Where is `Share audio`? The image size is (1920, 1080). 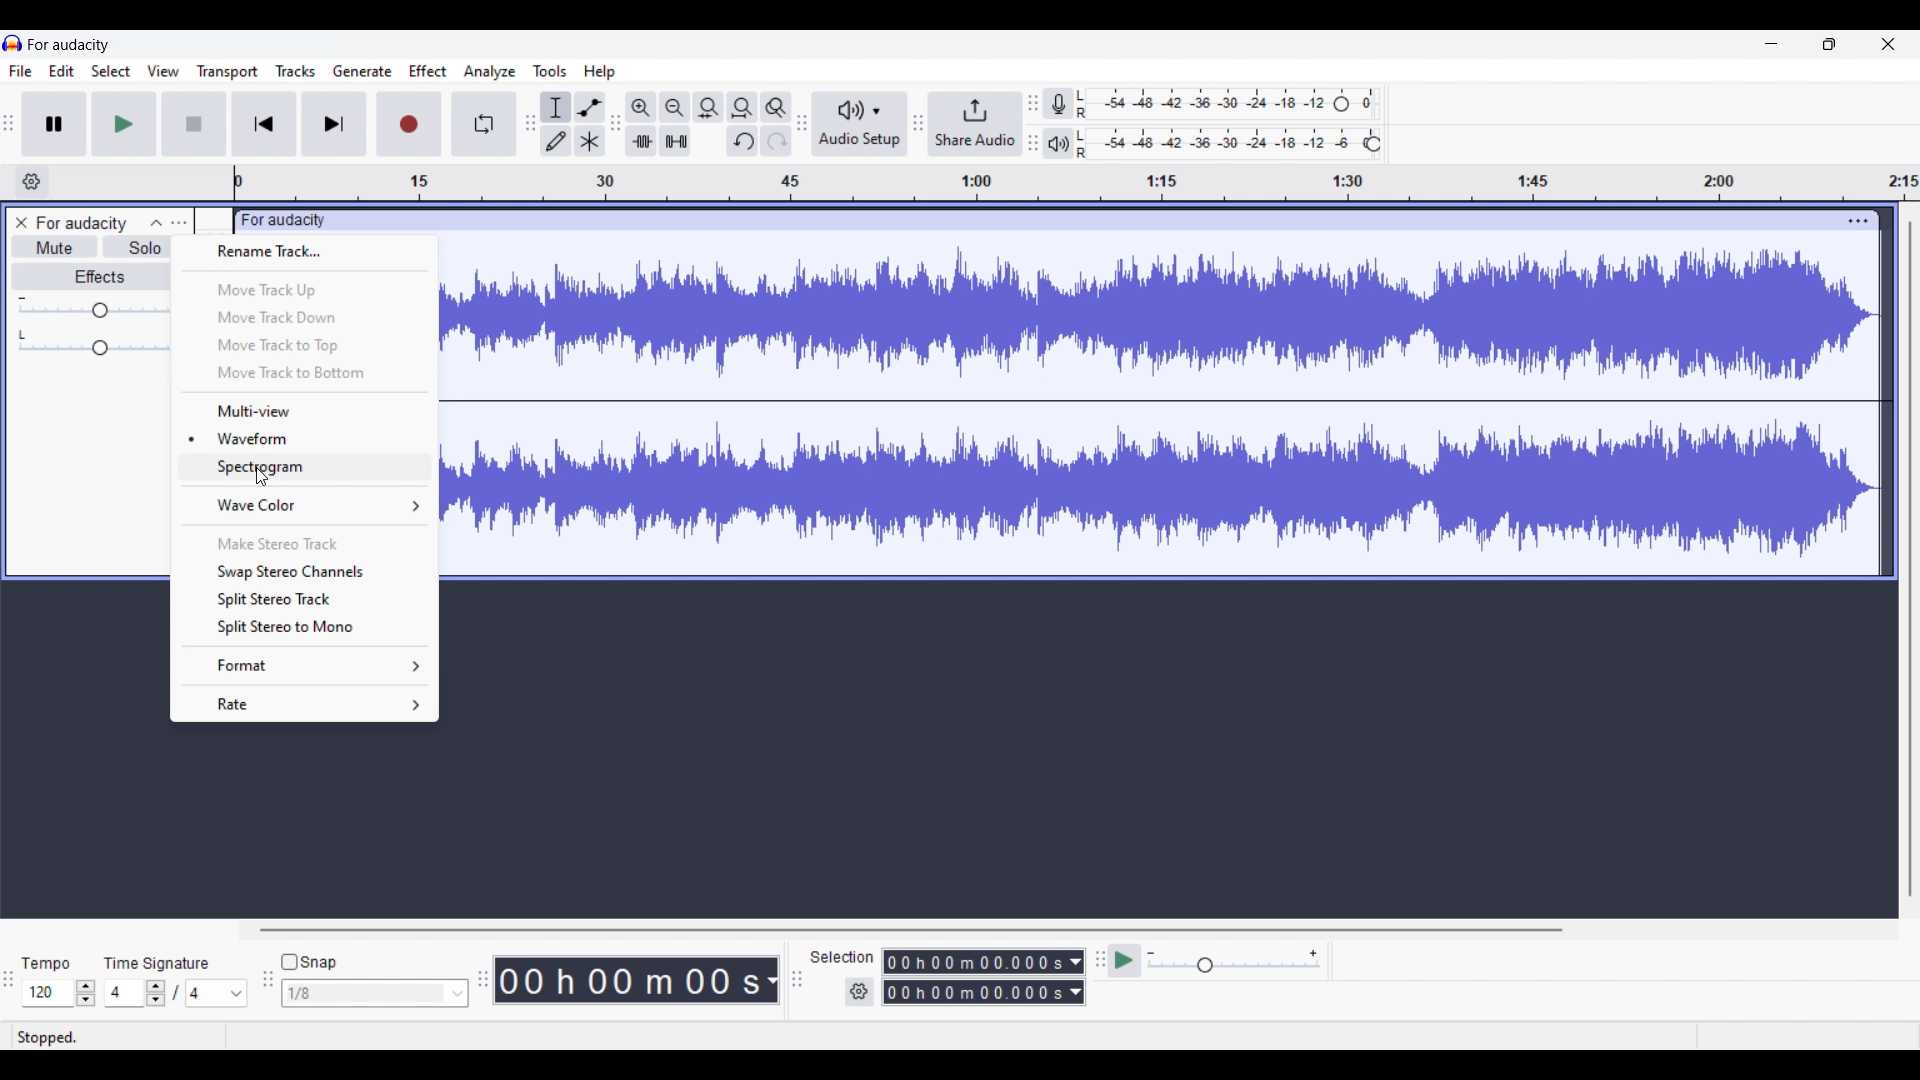 Share audio is located at coordinates (975, 123).